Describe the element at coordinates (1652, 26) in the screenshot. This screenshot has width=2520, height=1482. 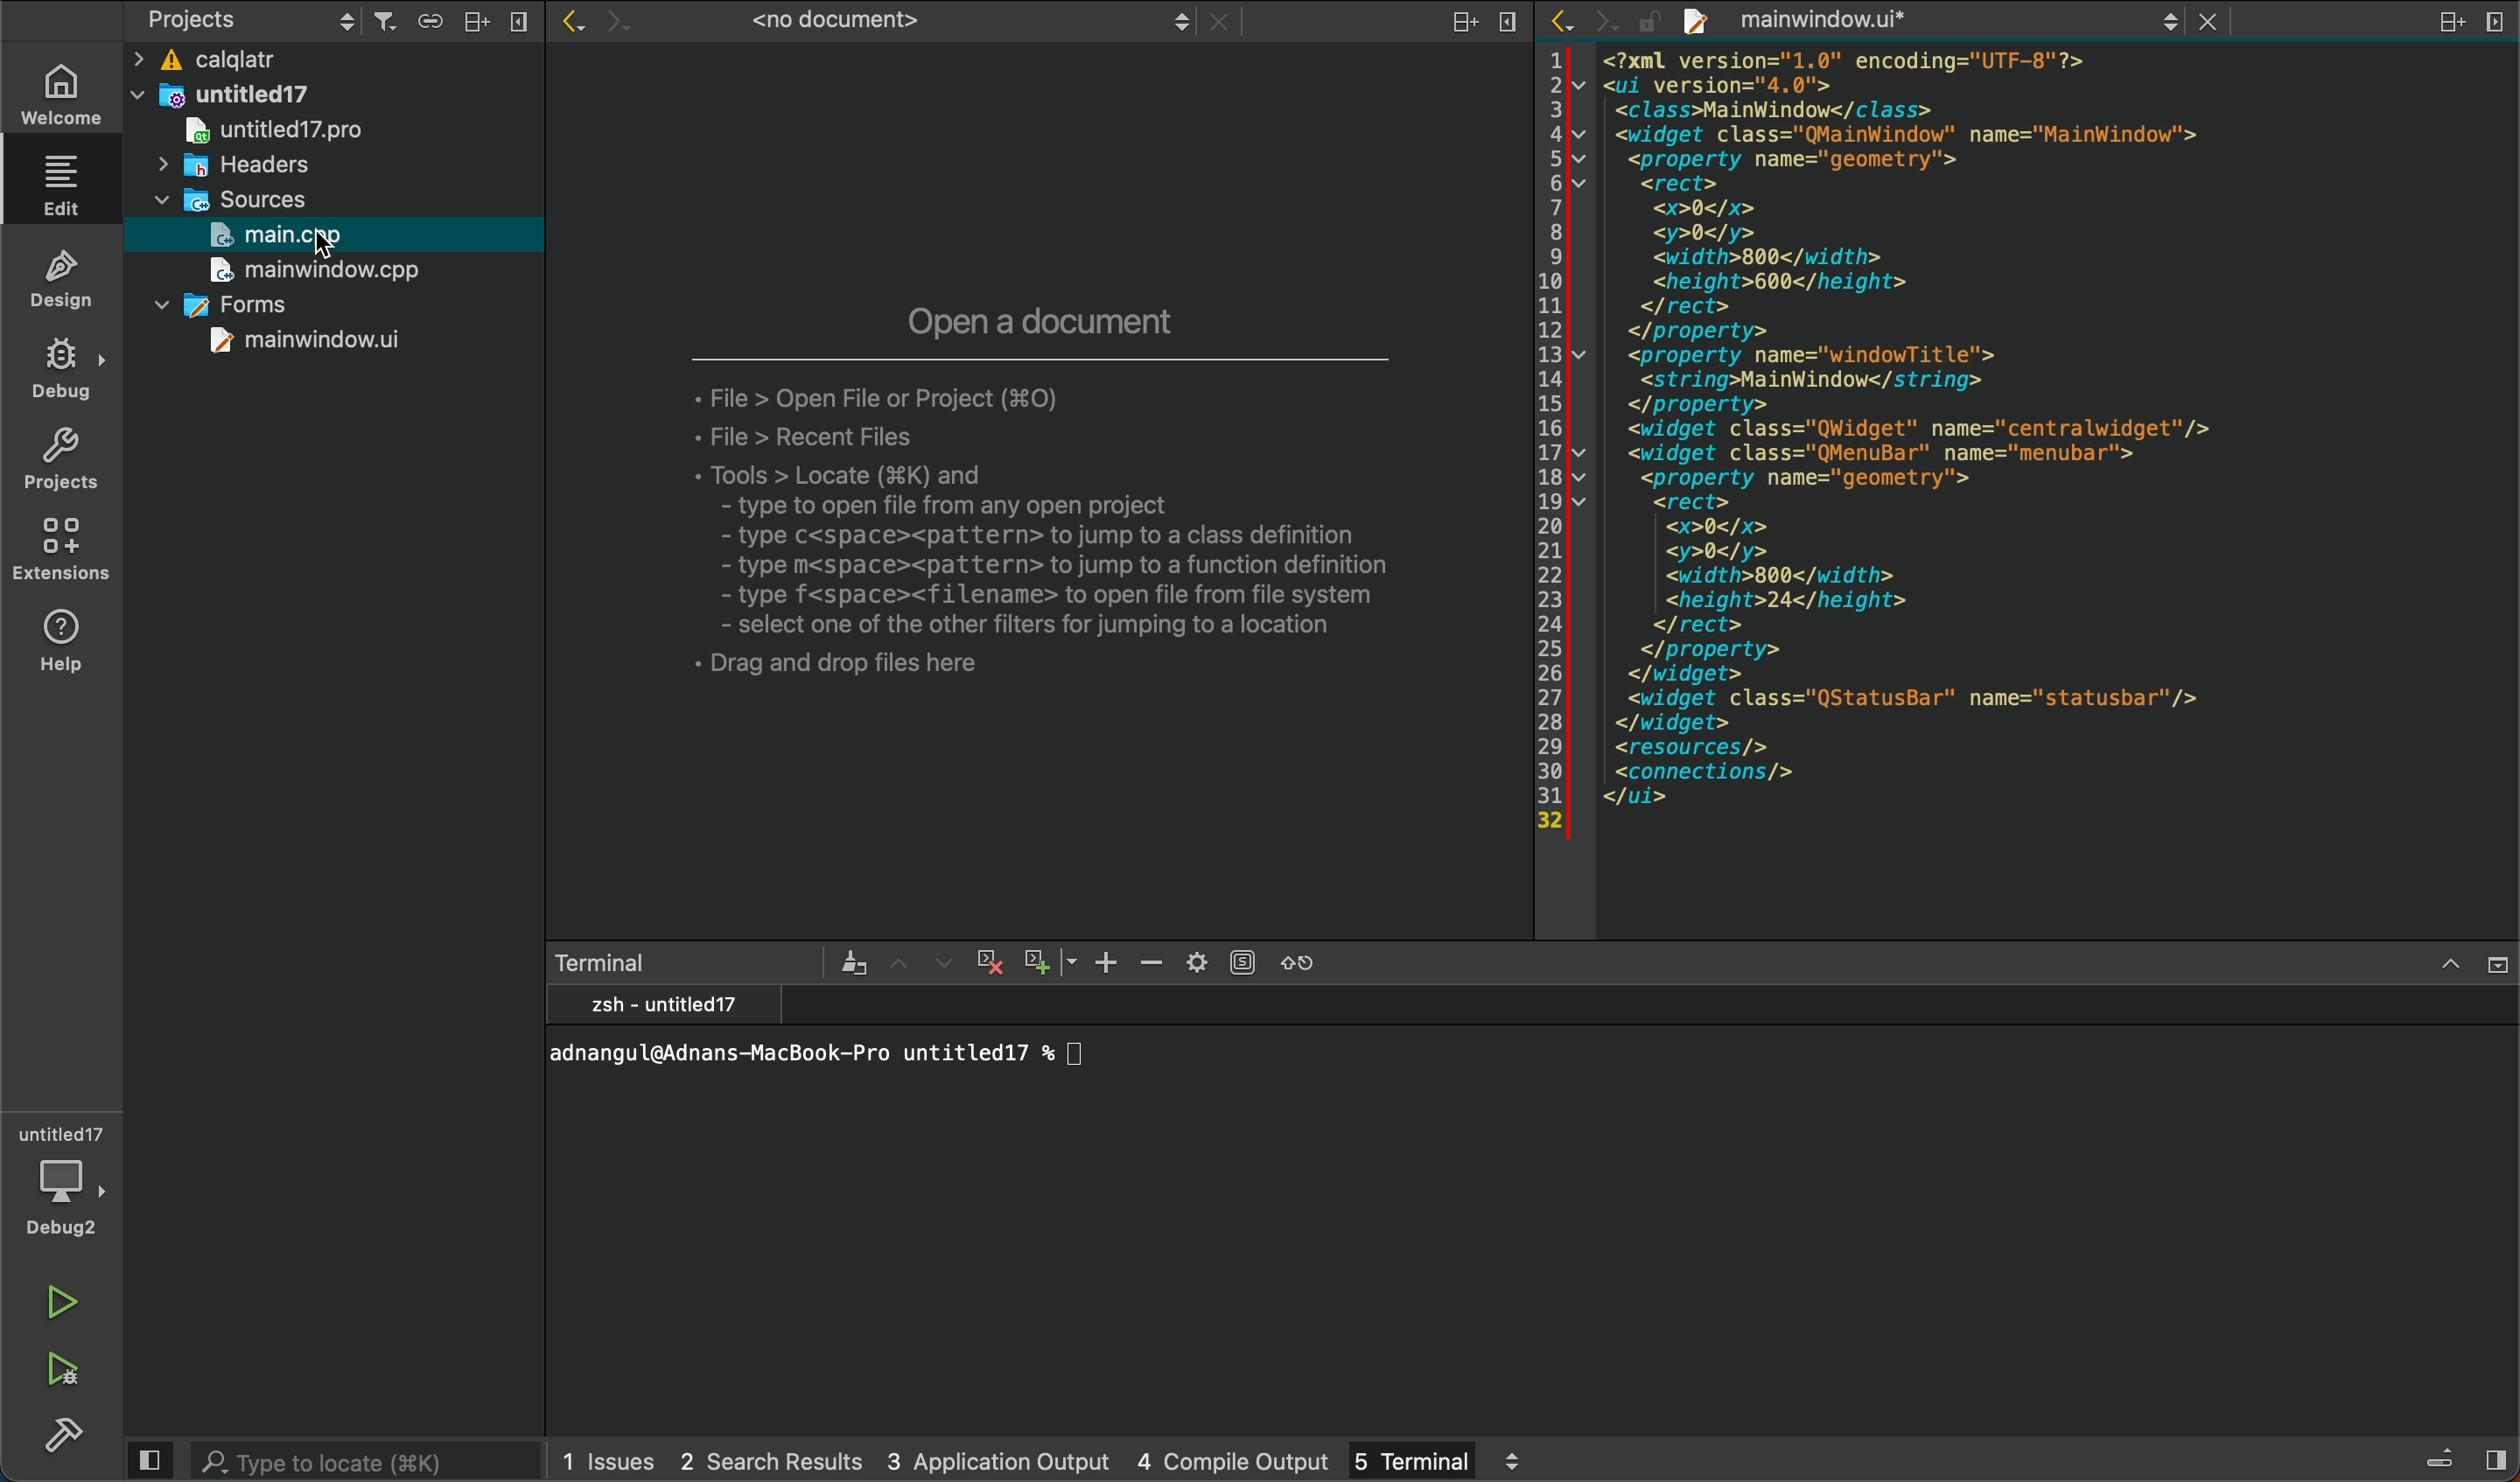
I see `file is writable` at that location.